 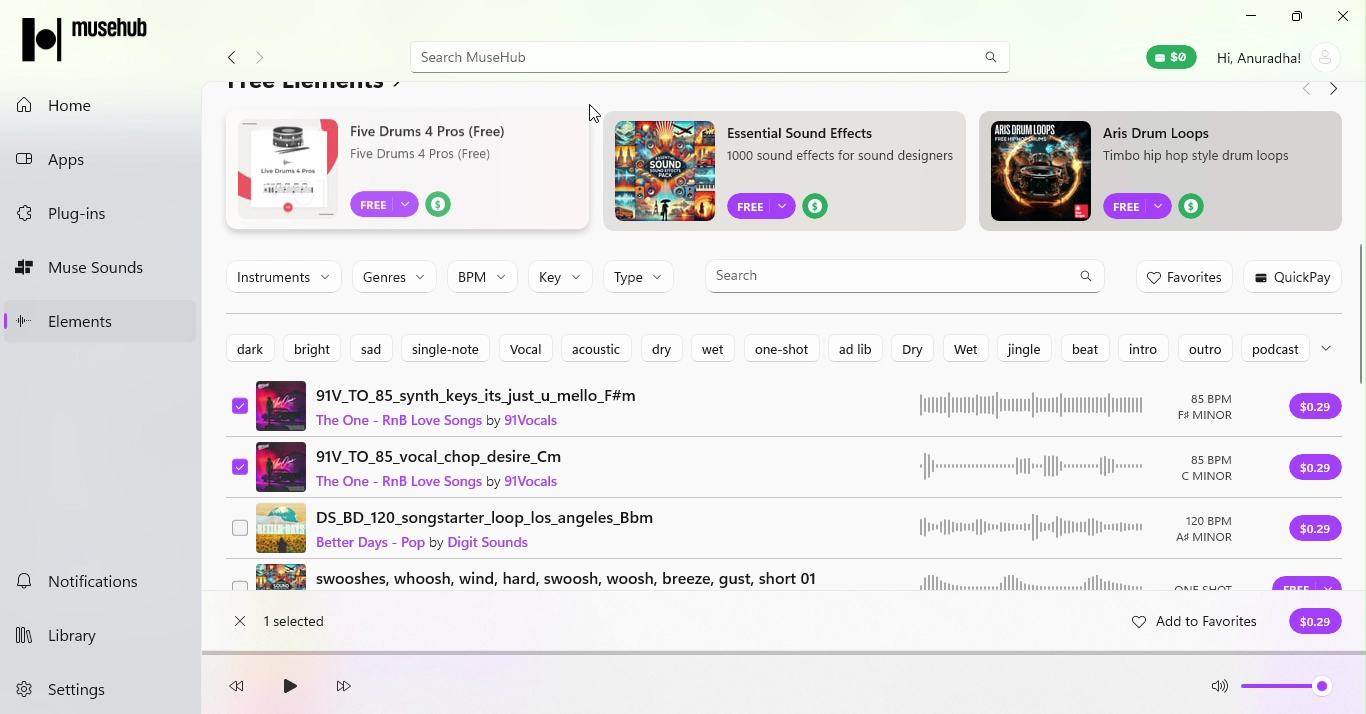 What do you see at coordinates (1335, 91) in the screenshot?
I see `Navigate forward` at bounding box center [1335, 91].